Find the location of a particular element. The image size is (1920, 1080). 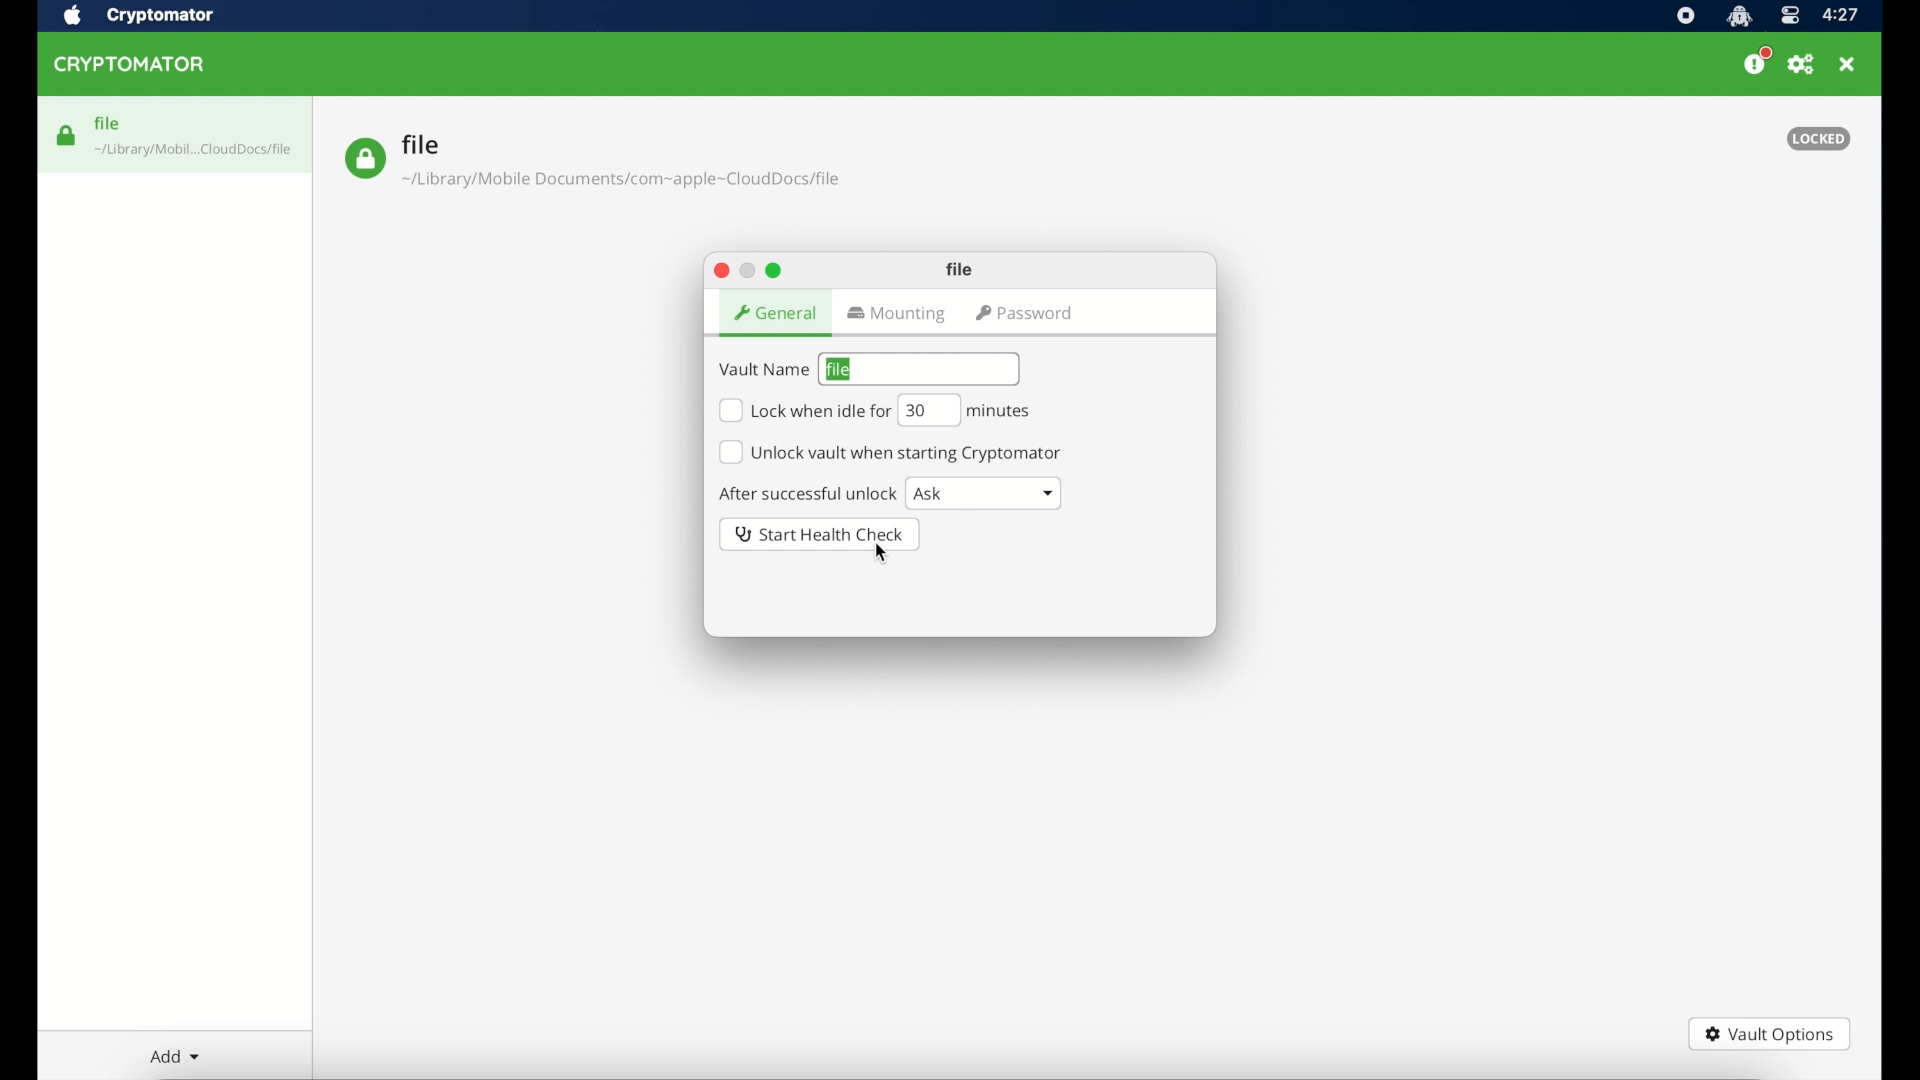

ask is located at coordinates (983, 493).